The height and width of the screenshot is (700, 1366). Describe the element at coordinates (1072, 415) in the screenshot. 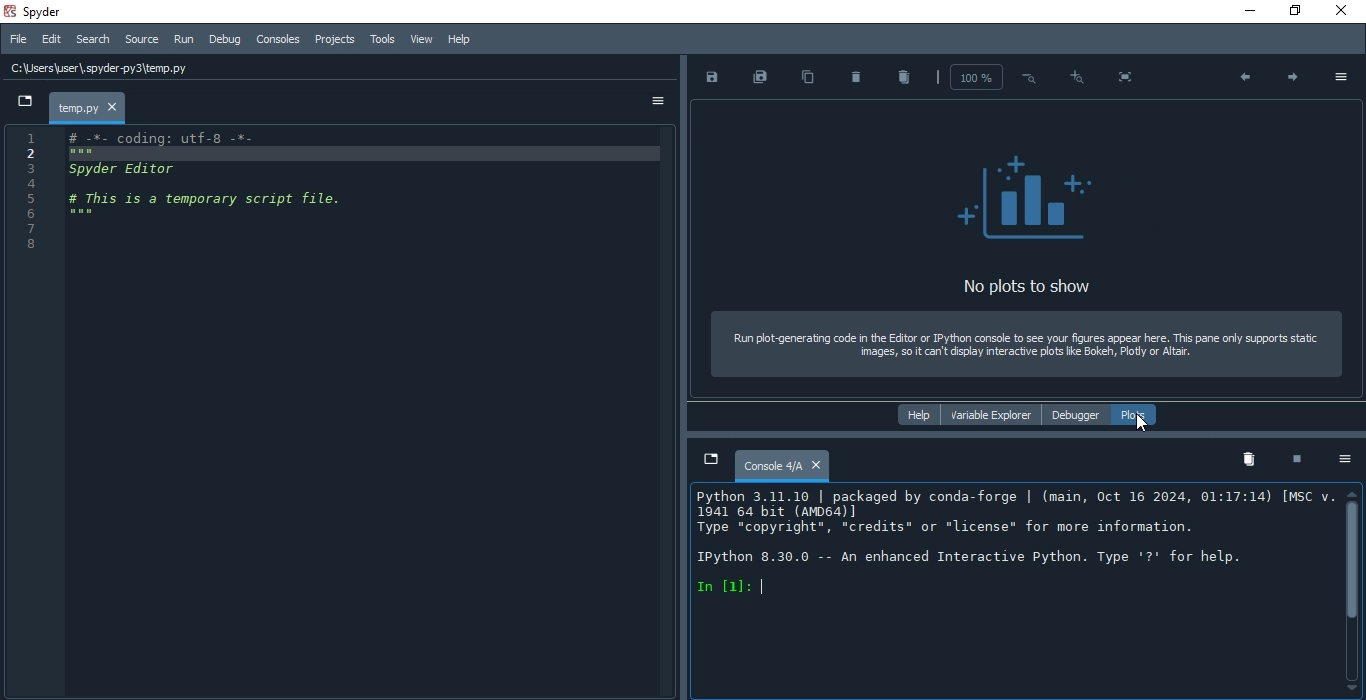

I see `debugger` at that location.